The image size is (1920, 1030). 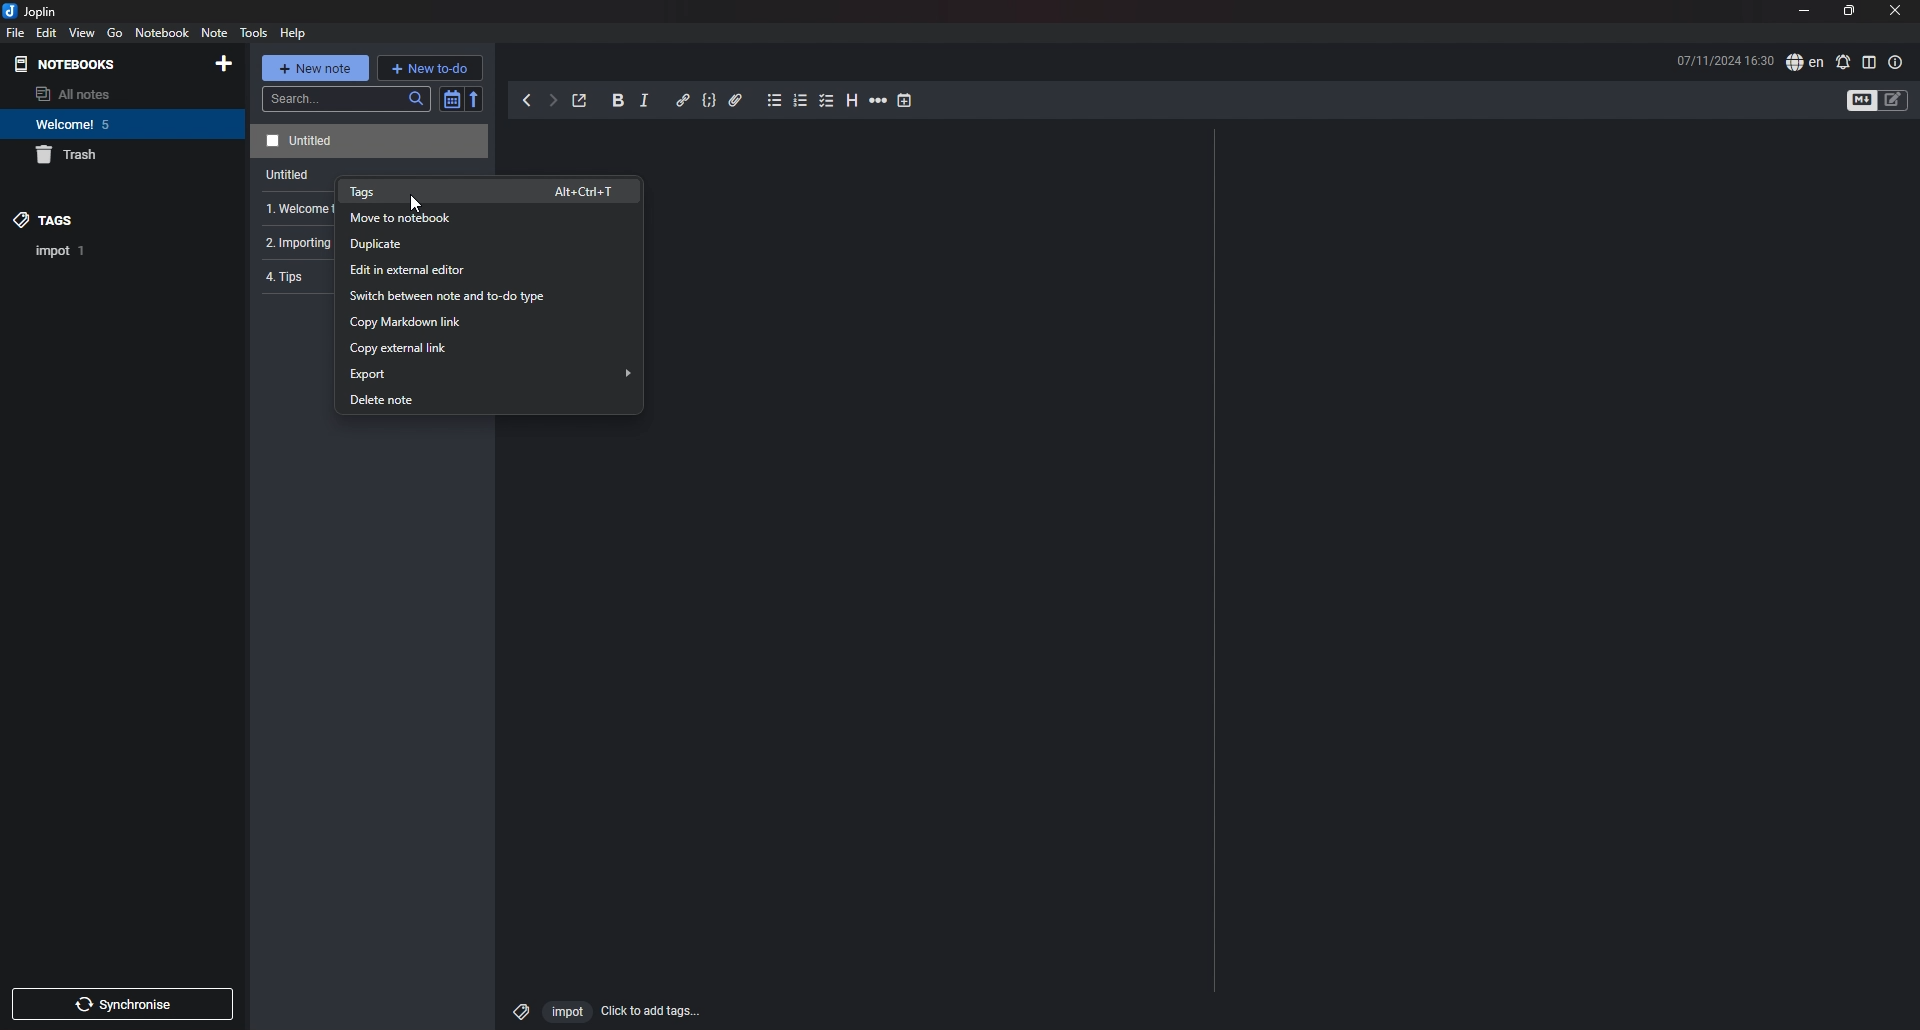 I want to click on add time, so click(x=905, y=100).